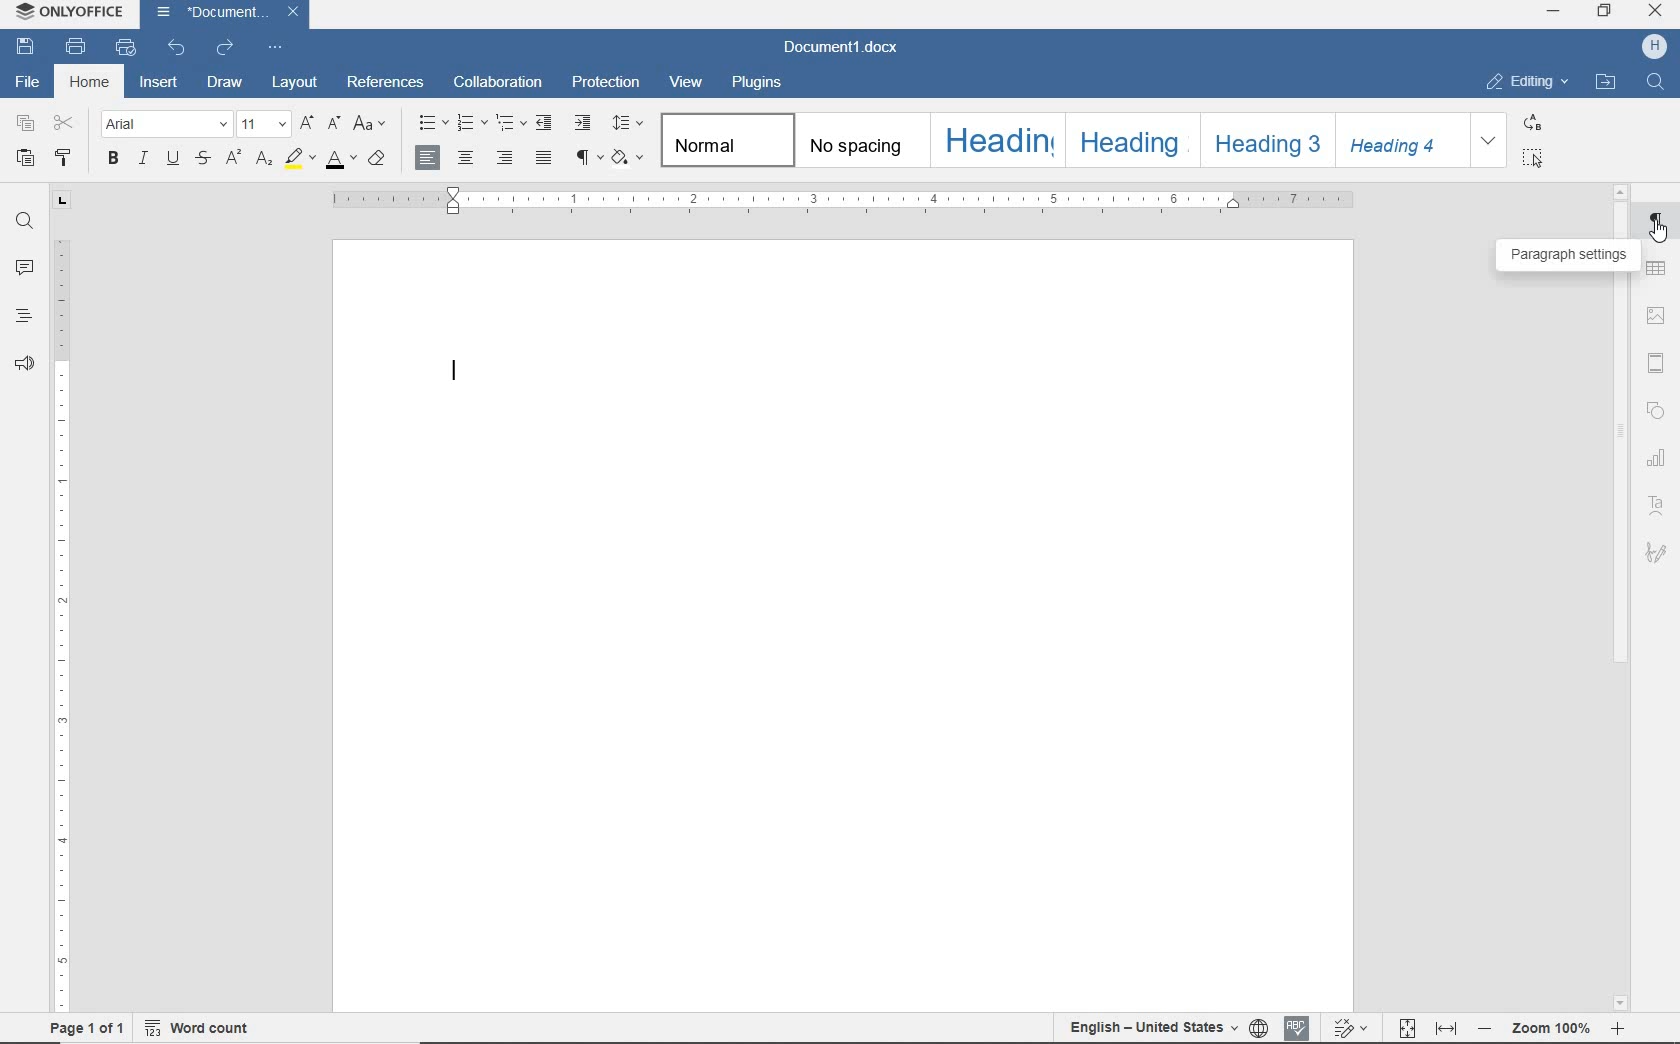  I want to click on feedback & support, so click(21, 362).